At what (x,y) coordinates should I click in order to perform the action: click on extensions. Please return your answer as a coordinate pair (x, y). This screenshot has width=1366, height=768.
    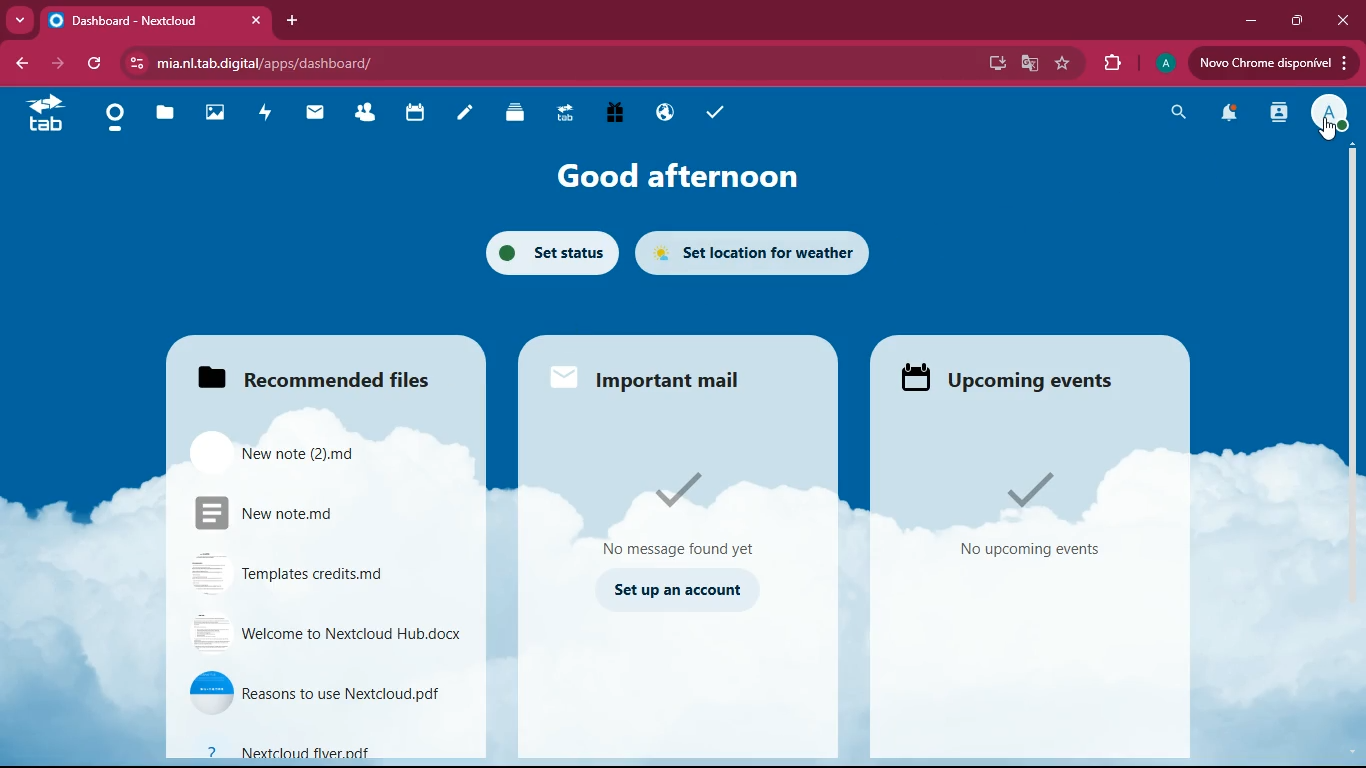
    Looking at the image, I should click on (1107, 61).